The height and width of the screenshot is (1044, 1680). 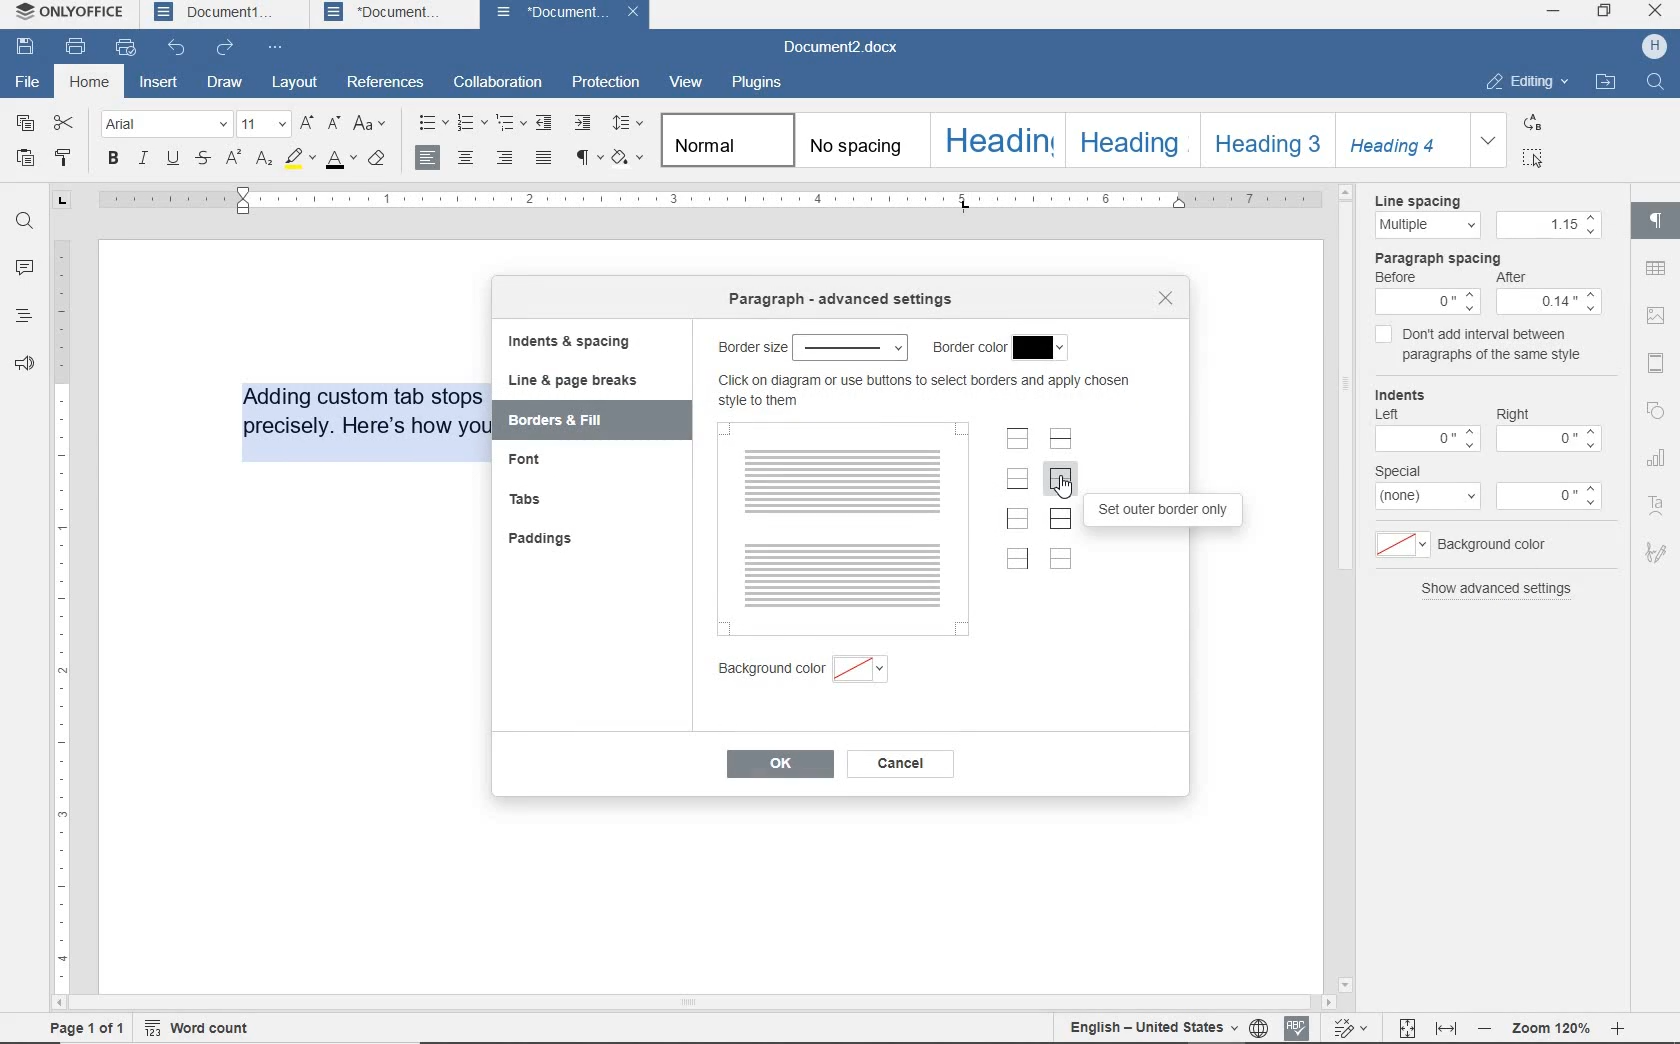 I want to click on fit to width, so click(x=1443, y=1025).